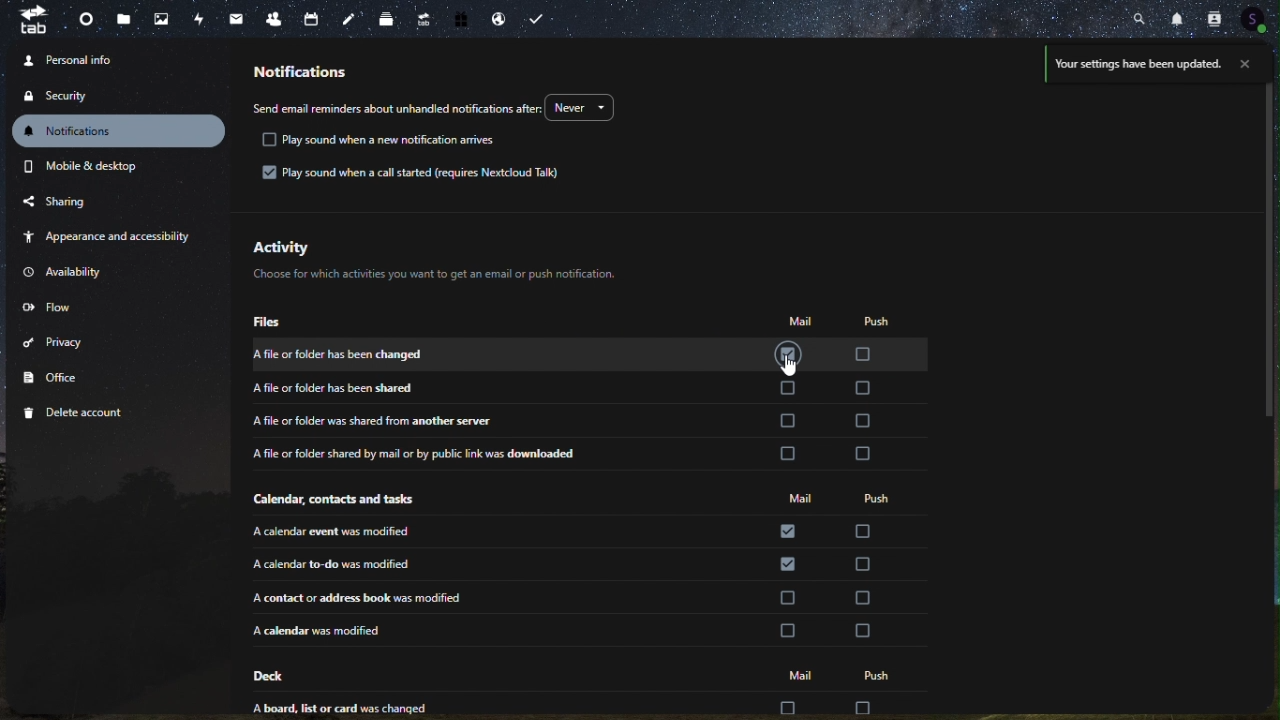 The height and width of the screenshot is (720, 1280). Describe the element at coordinates (863, 531) in the screenshot. I see `check box` at that location.